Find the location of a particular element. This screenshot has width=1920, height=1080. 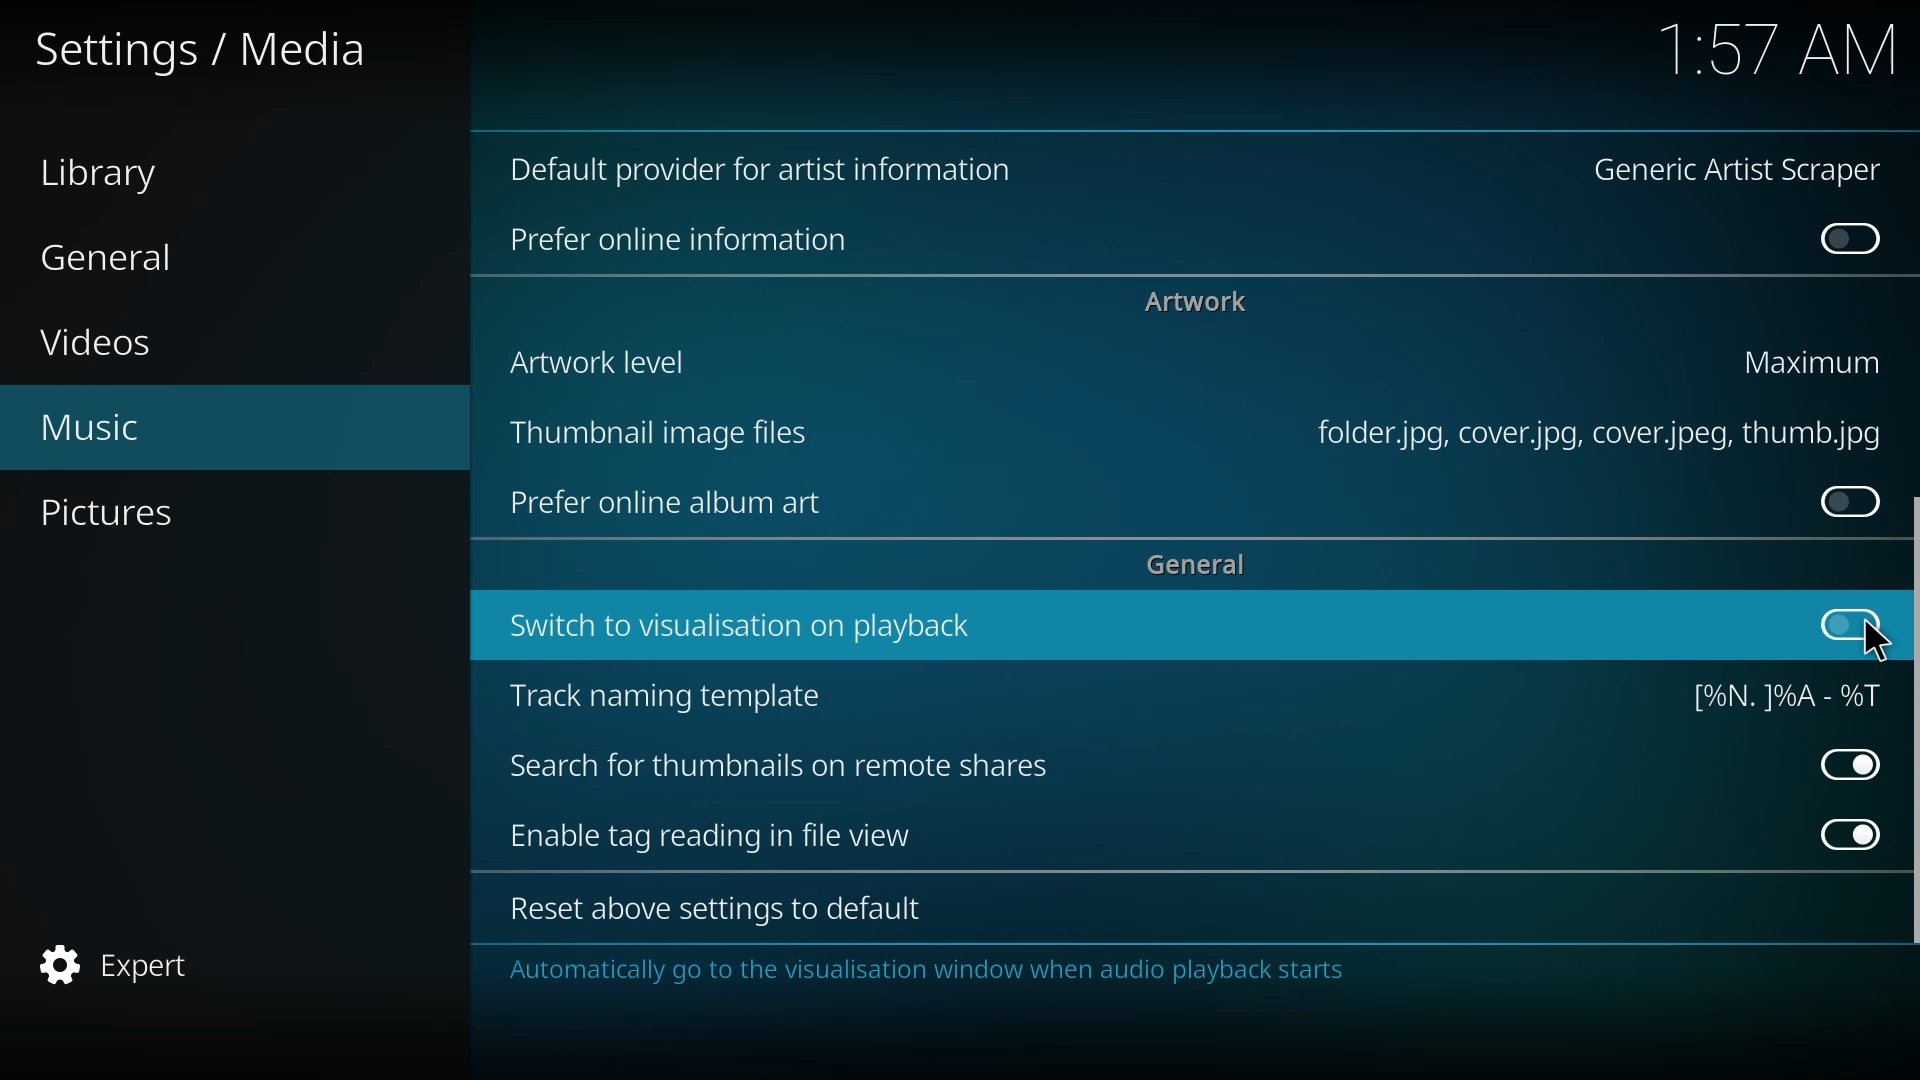

prefer online art is located at coordinates (663, 505).